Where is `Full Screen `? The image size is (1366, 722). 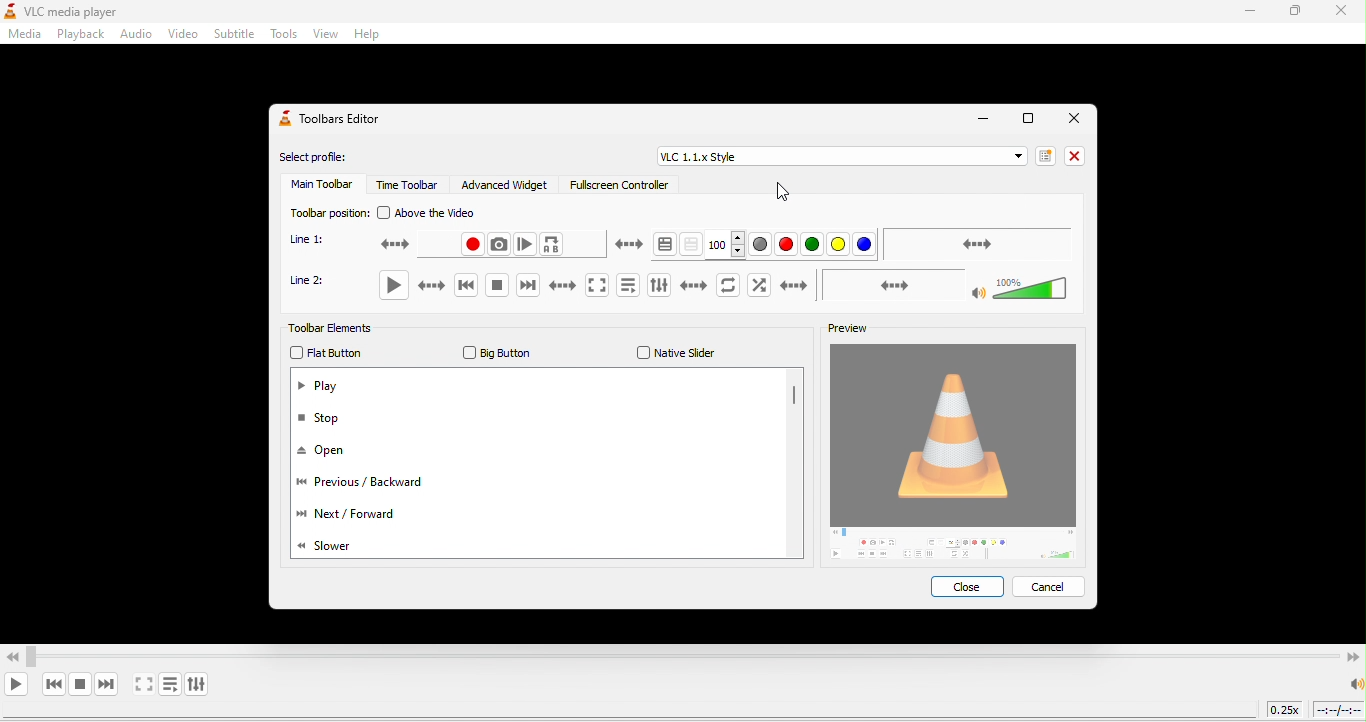
Full Screen  is located at coordinates (1025, 121).